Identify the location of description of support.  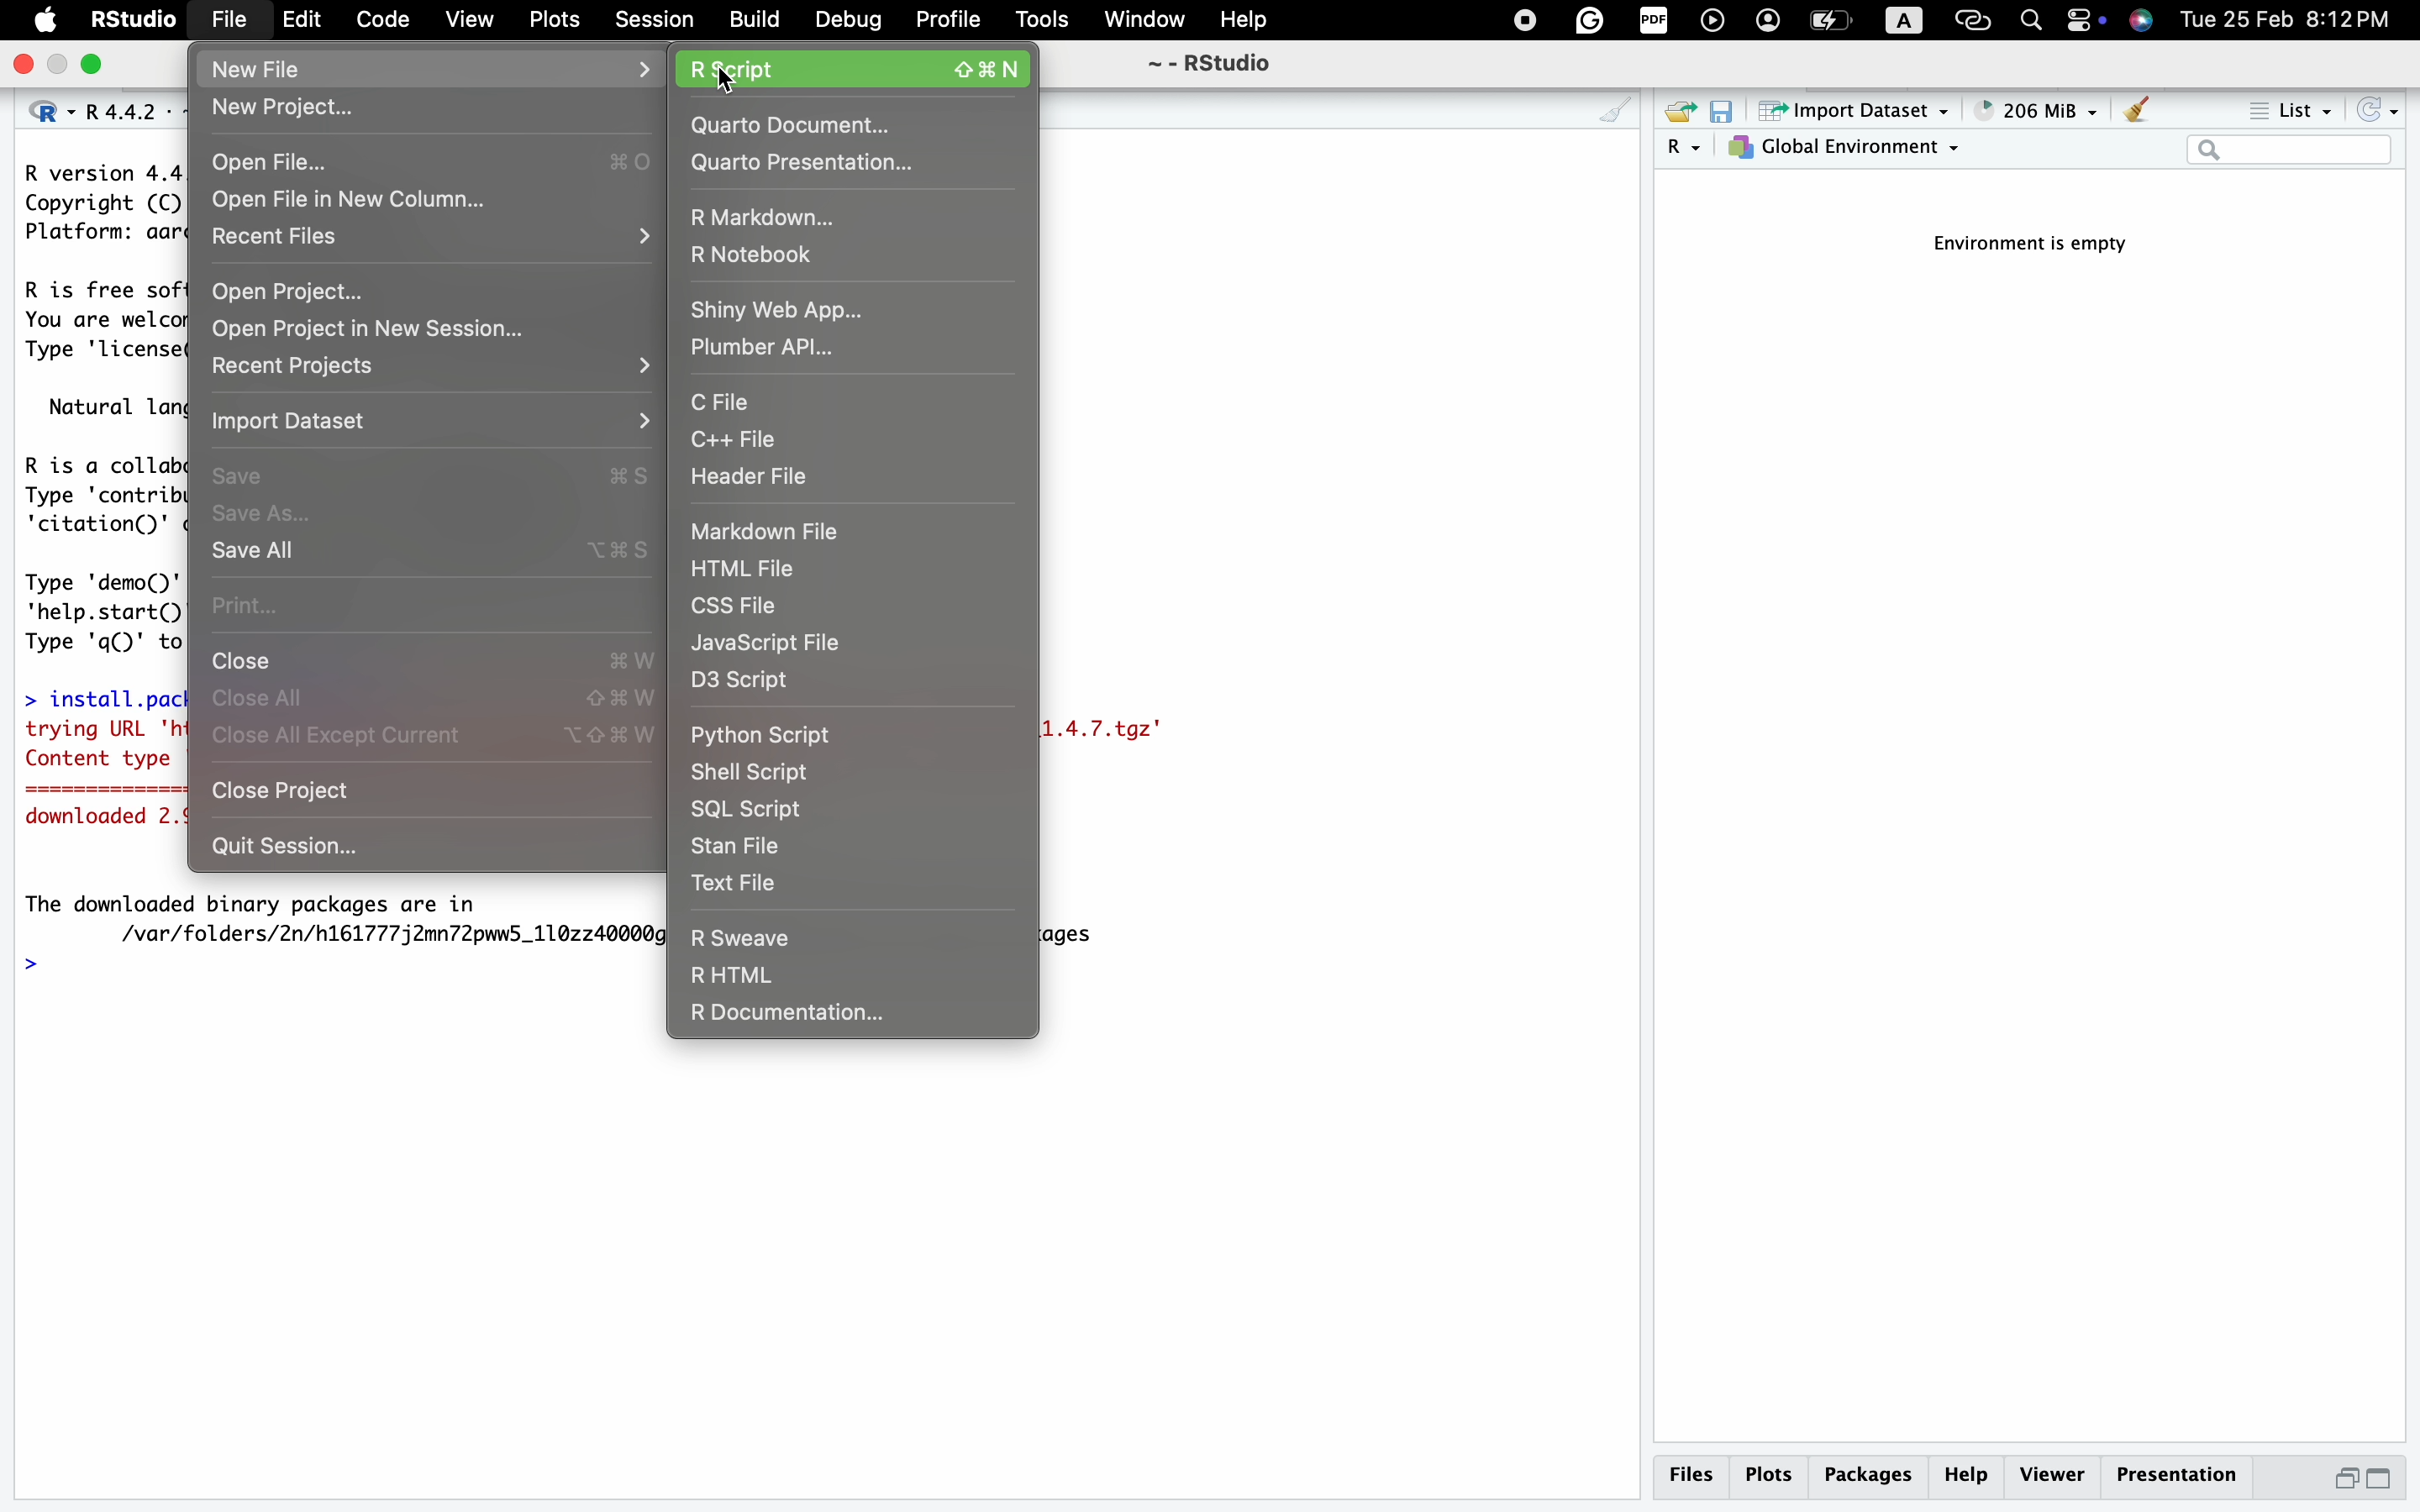
(111, 406).